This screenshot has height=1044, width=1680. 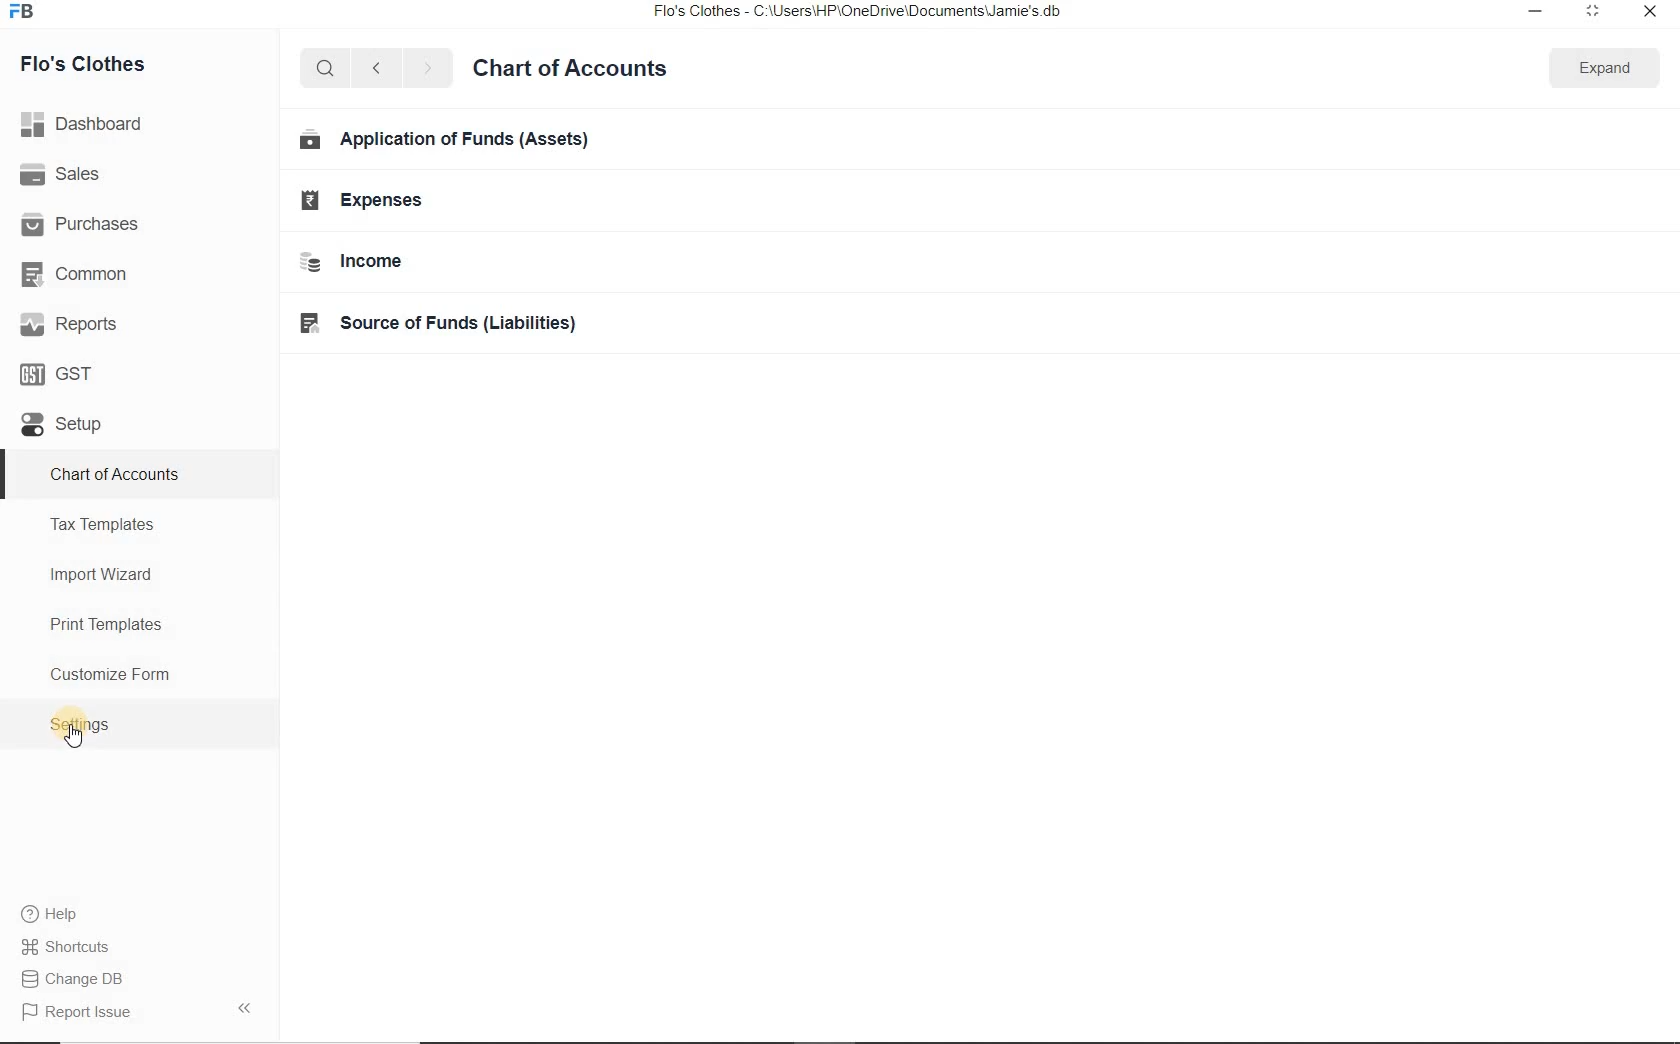 What do you see at coordinates (64, 176) in the screenshot?
I see `Sales` at bounding box center [64, 176].